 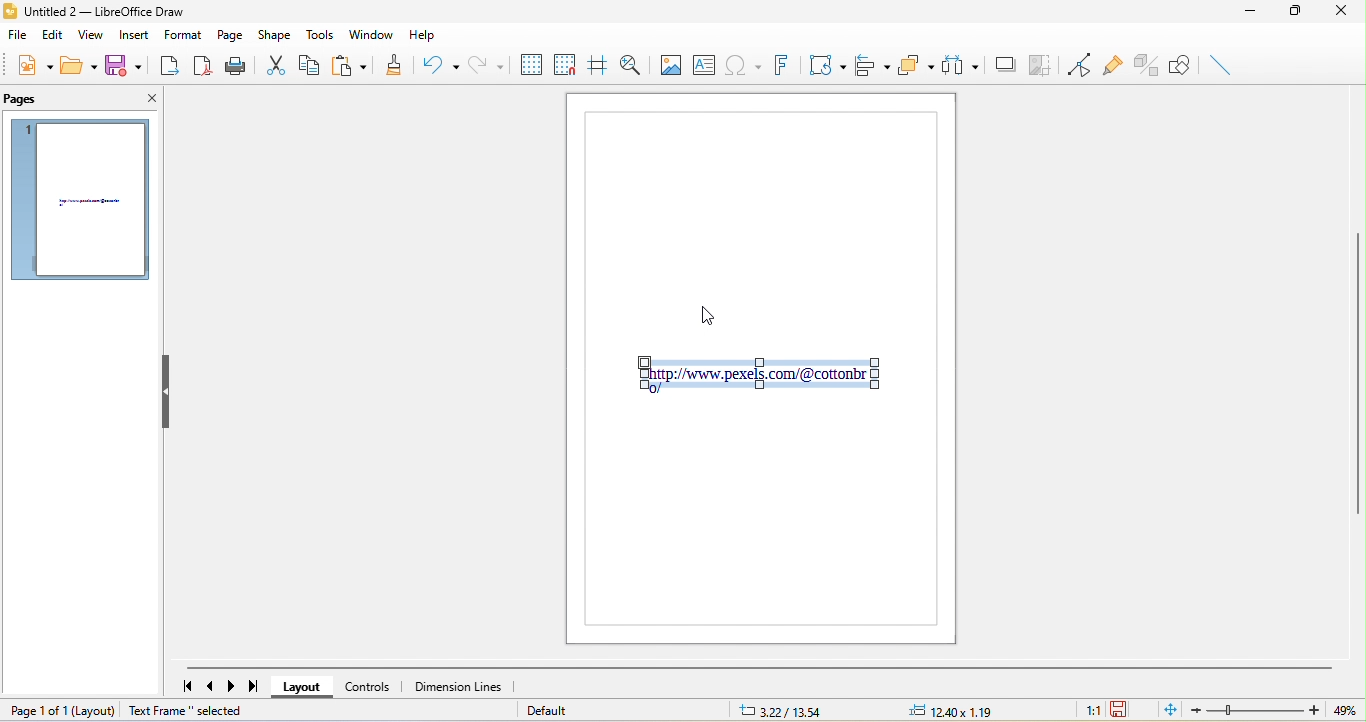 What do you see at coordinates (1220, 64) in the screenshot?
I see `insert line` at bounding box center [1220, 64].